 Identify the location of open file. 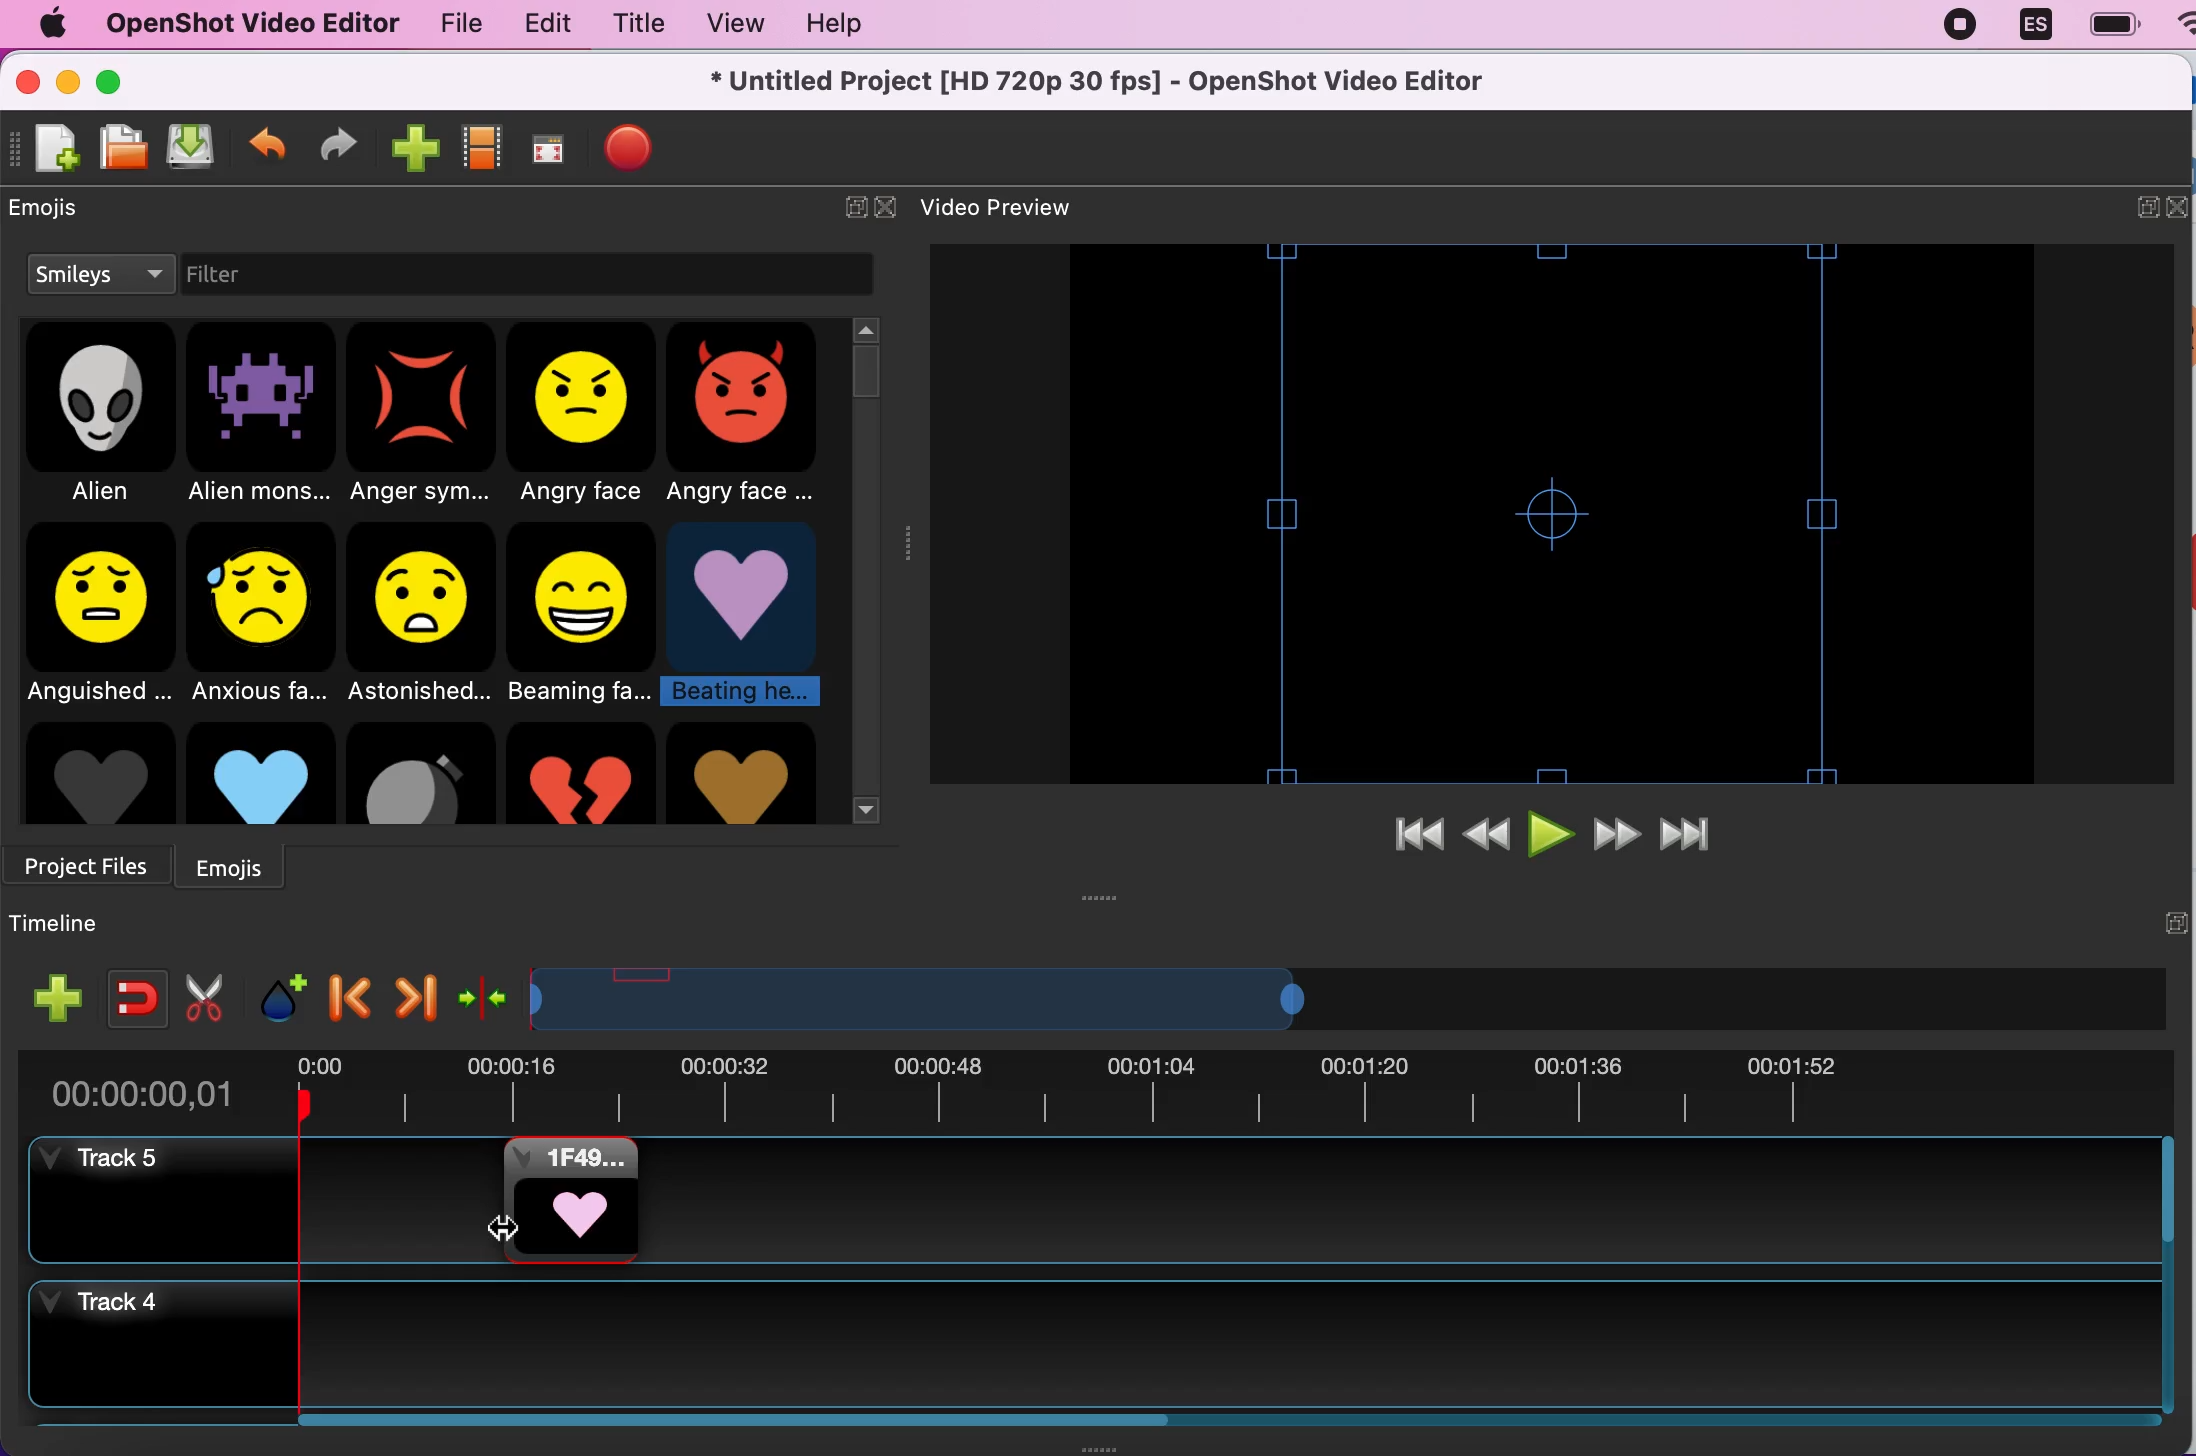
(117, 150).